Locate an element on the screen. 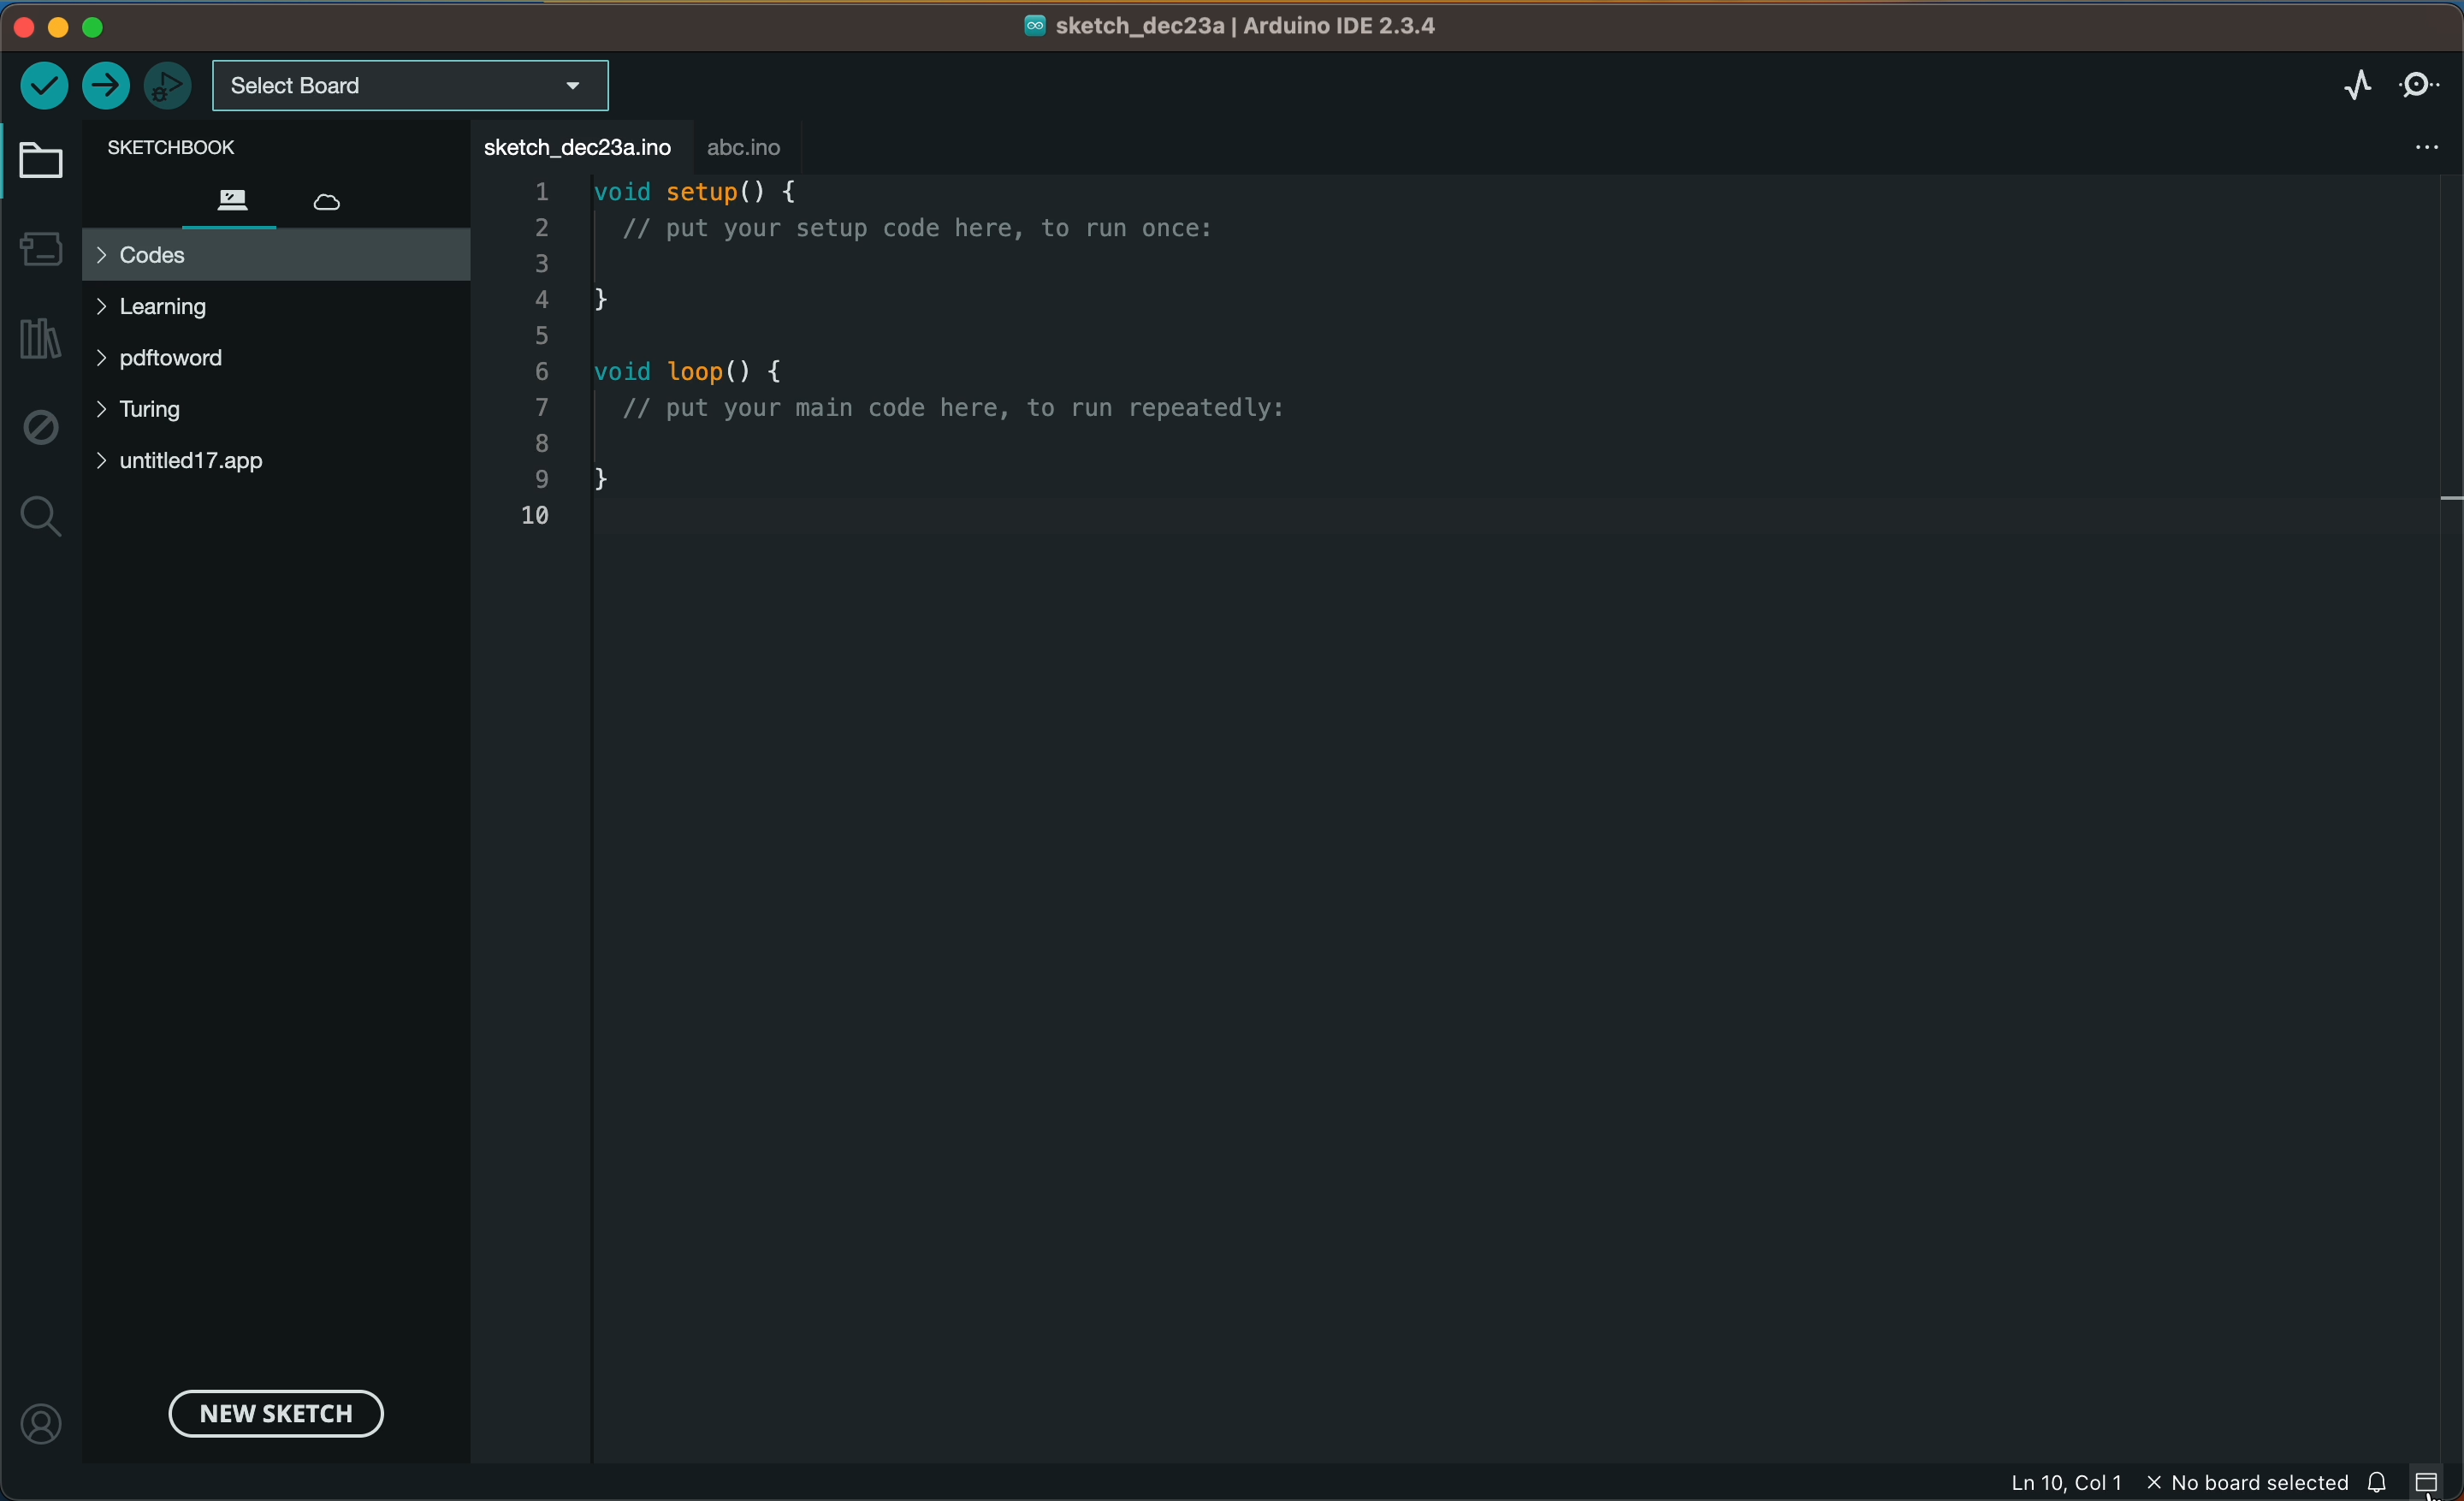 This screenshot has height=1501, width=2464. serial monitor is located at coordinates (2421, 77).